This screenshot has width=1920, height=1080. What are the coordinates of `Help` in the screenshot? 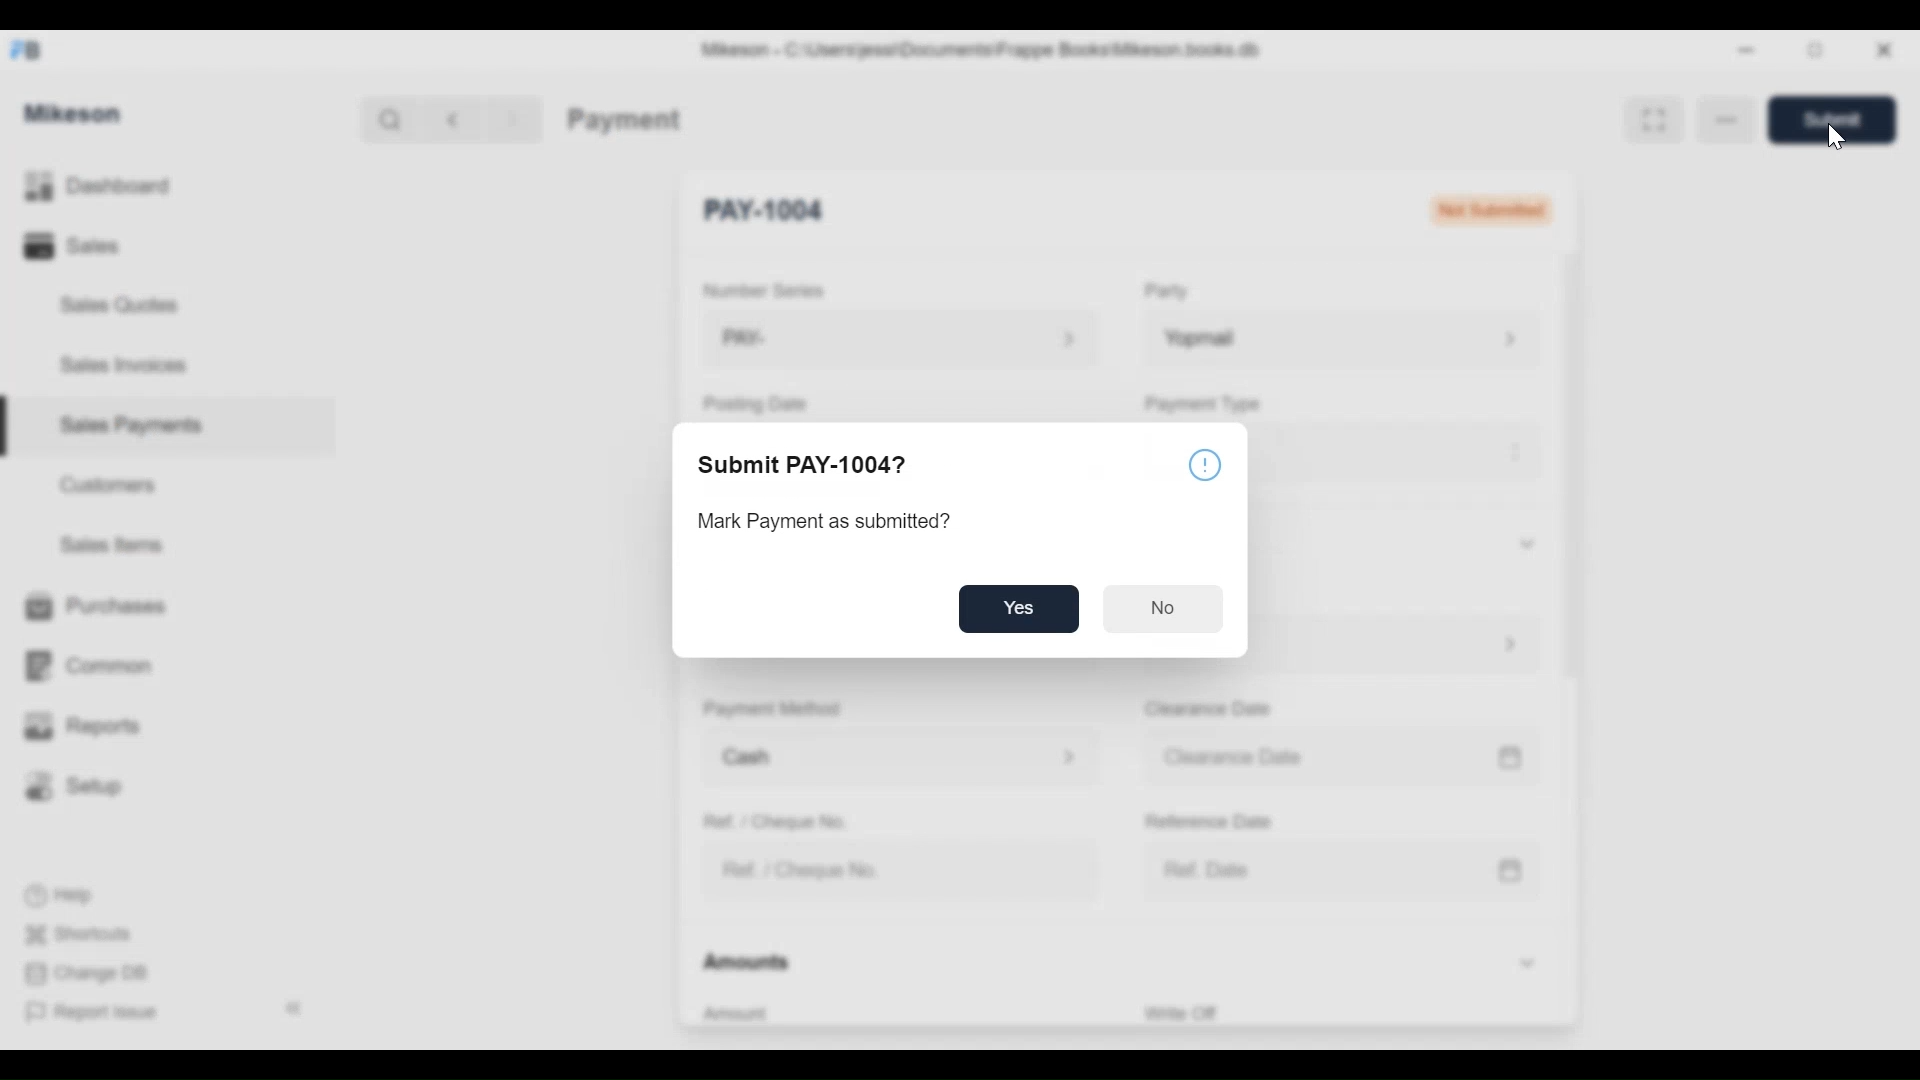 It's located at (74, 895).